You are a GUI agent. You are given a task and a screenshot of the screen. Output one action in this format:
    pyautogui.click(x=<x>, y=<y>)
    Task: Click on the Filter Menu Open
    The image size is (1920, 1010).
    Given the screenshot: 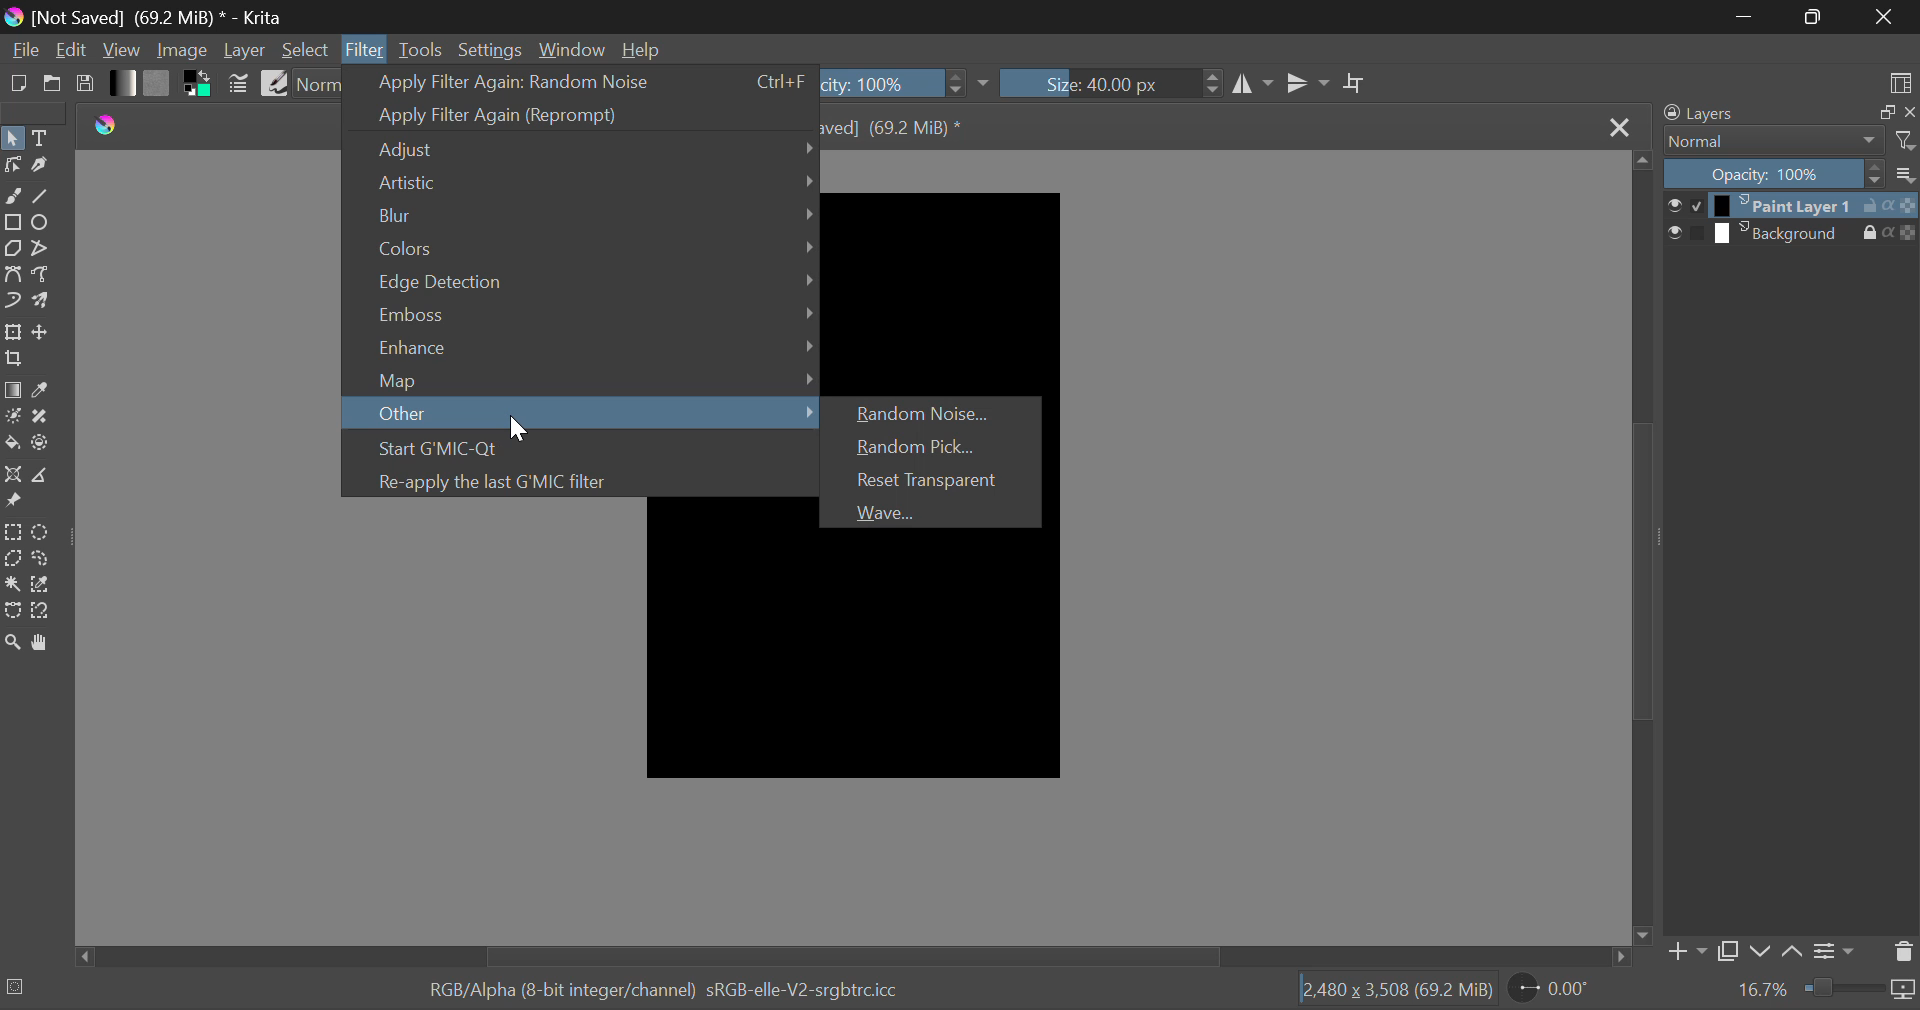 What is the action you would take?
    pyautogui.click(x=364, y=49)
    